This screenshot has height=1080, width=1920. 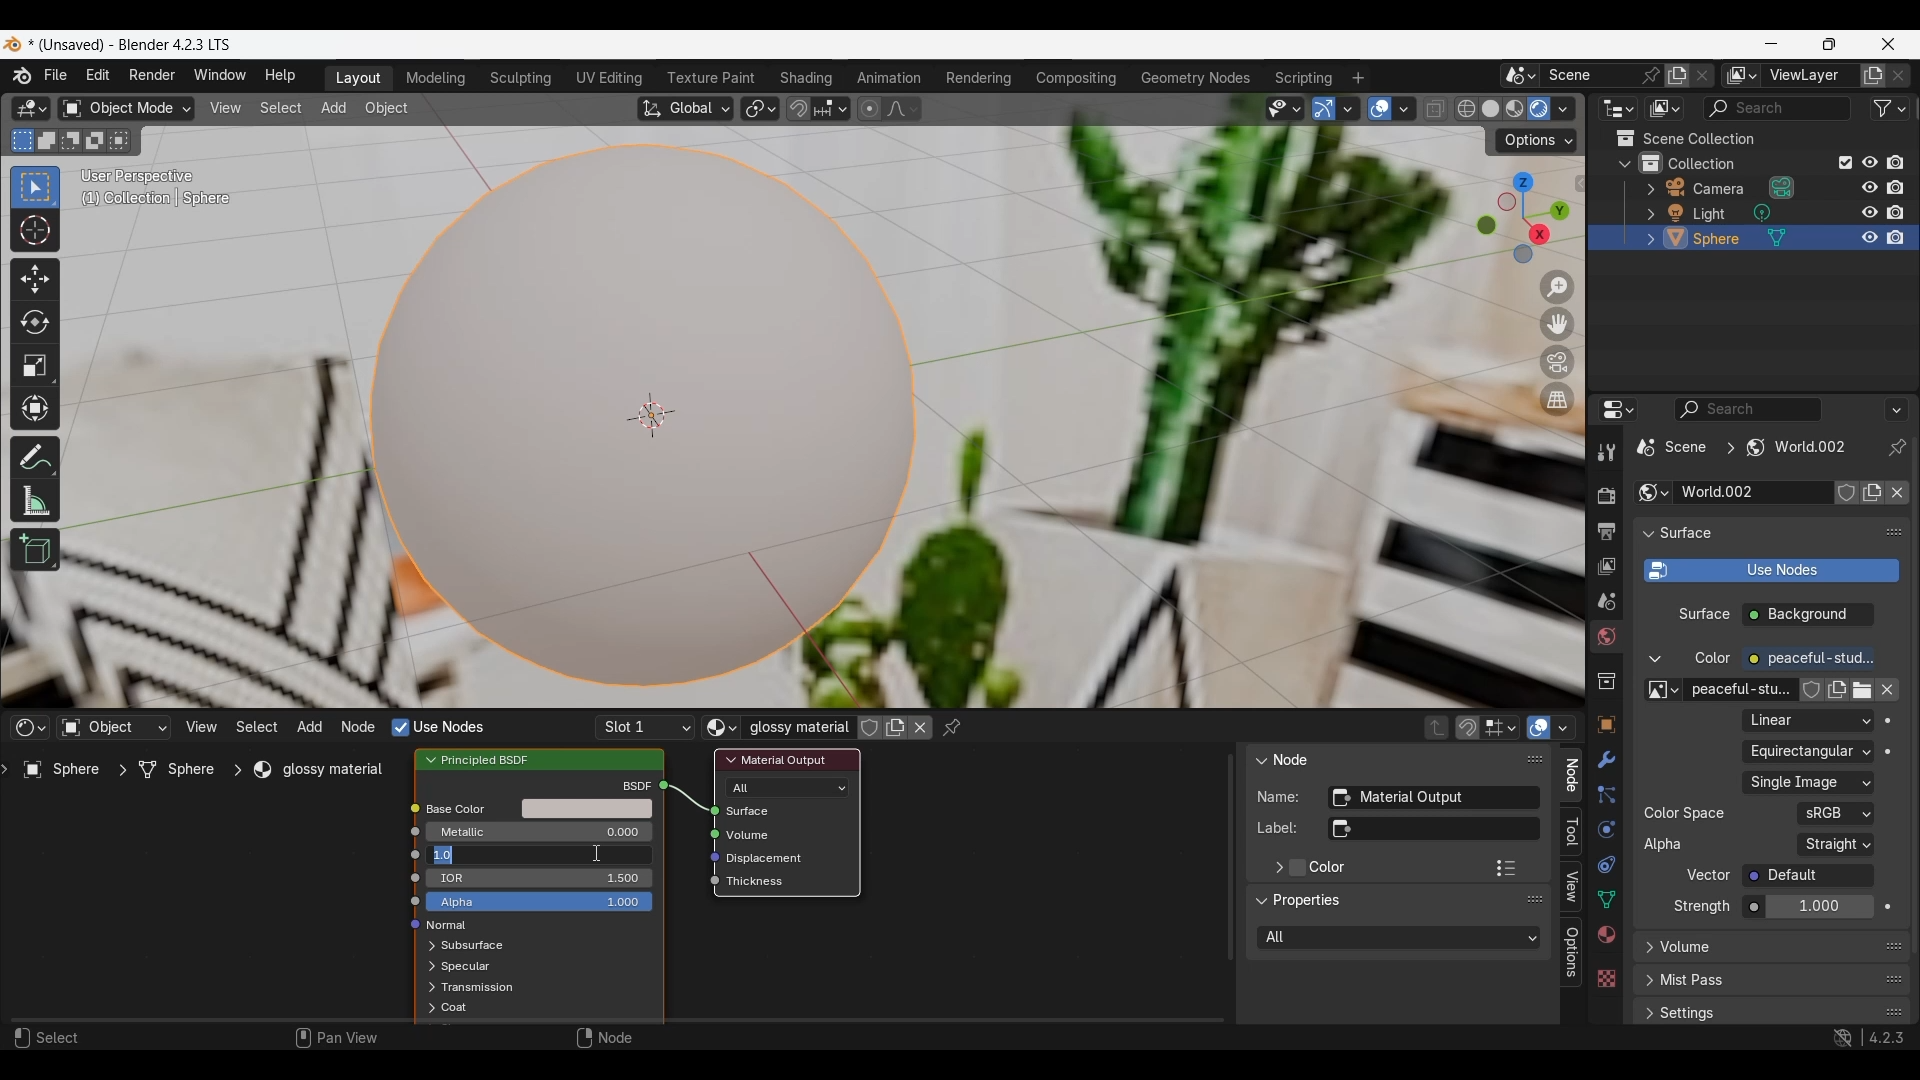 What do you see at coordinates (731, 760) in the screenshot?
I see `Collapse Material output` at bounding box center [731, 760].